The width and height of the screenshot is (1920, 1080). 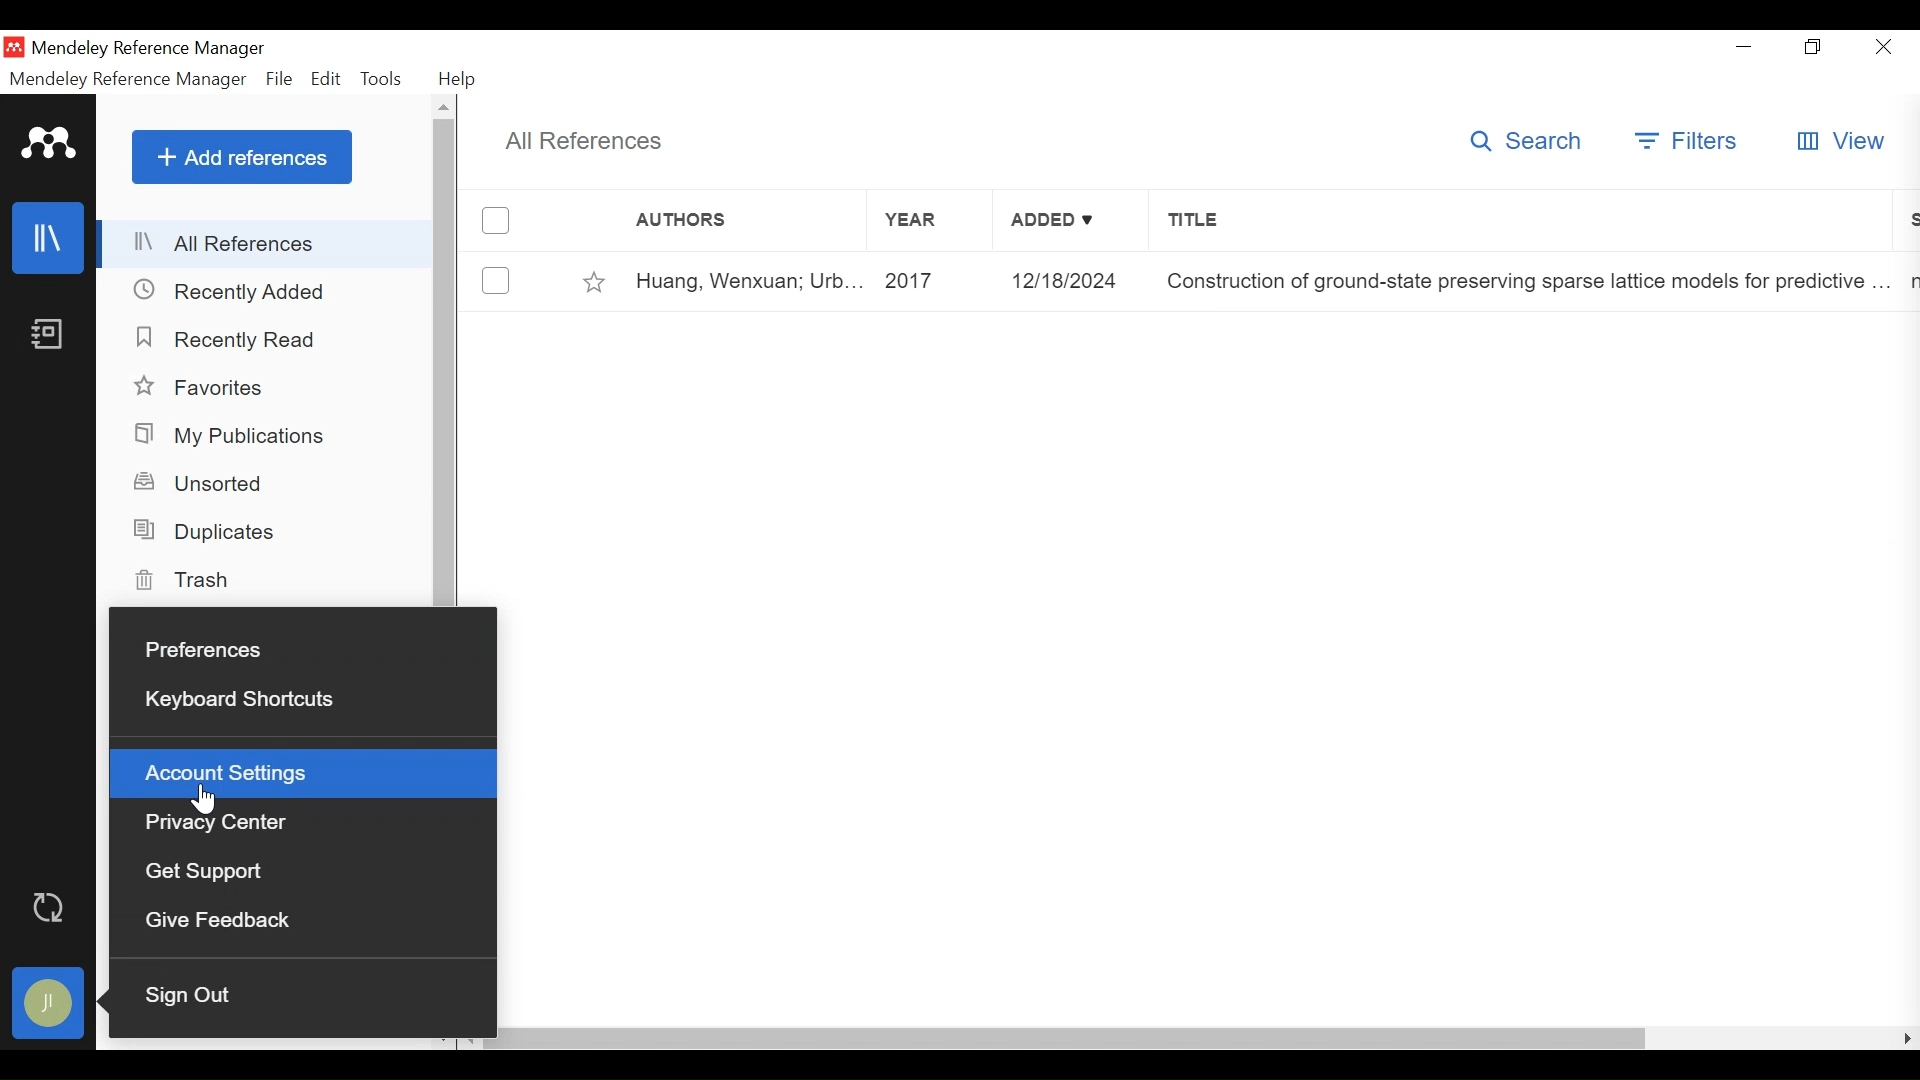 What do you see at coordinates (1816, 49) in the screenshot?
I see `Maximize` at bounding box center [1816, 49].